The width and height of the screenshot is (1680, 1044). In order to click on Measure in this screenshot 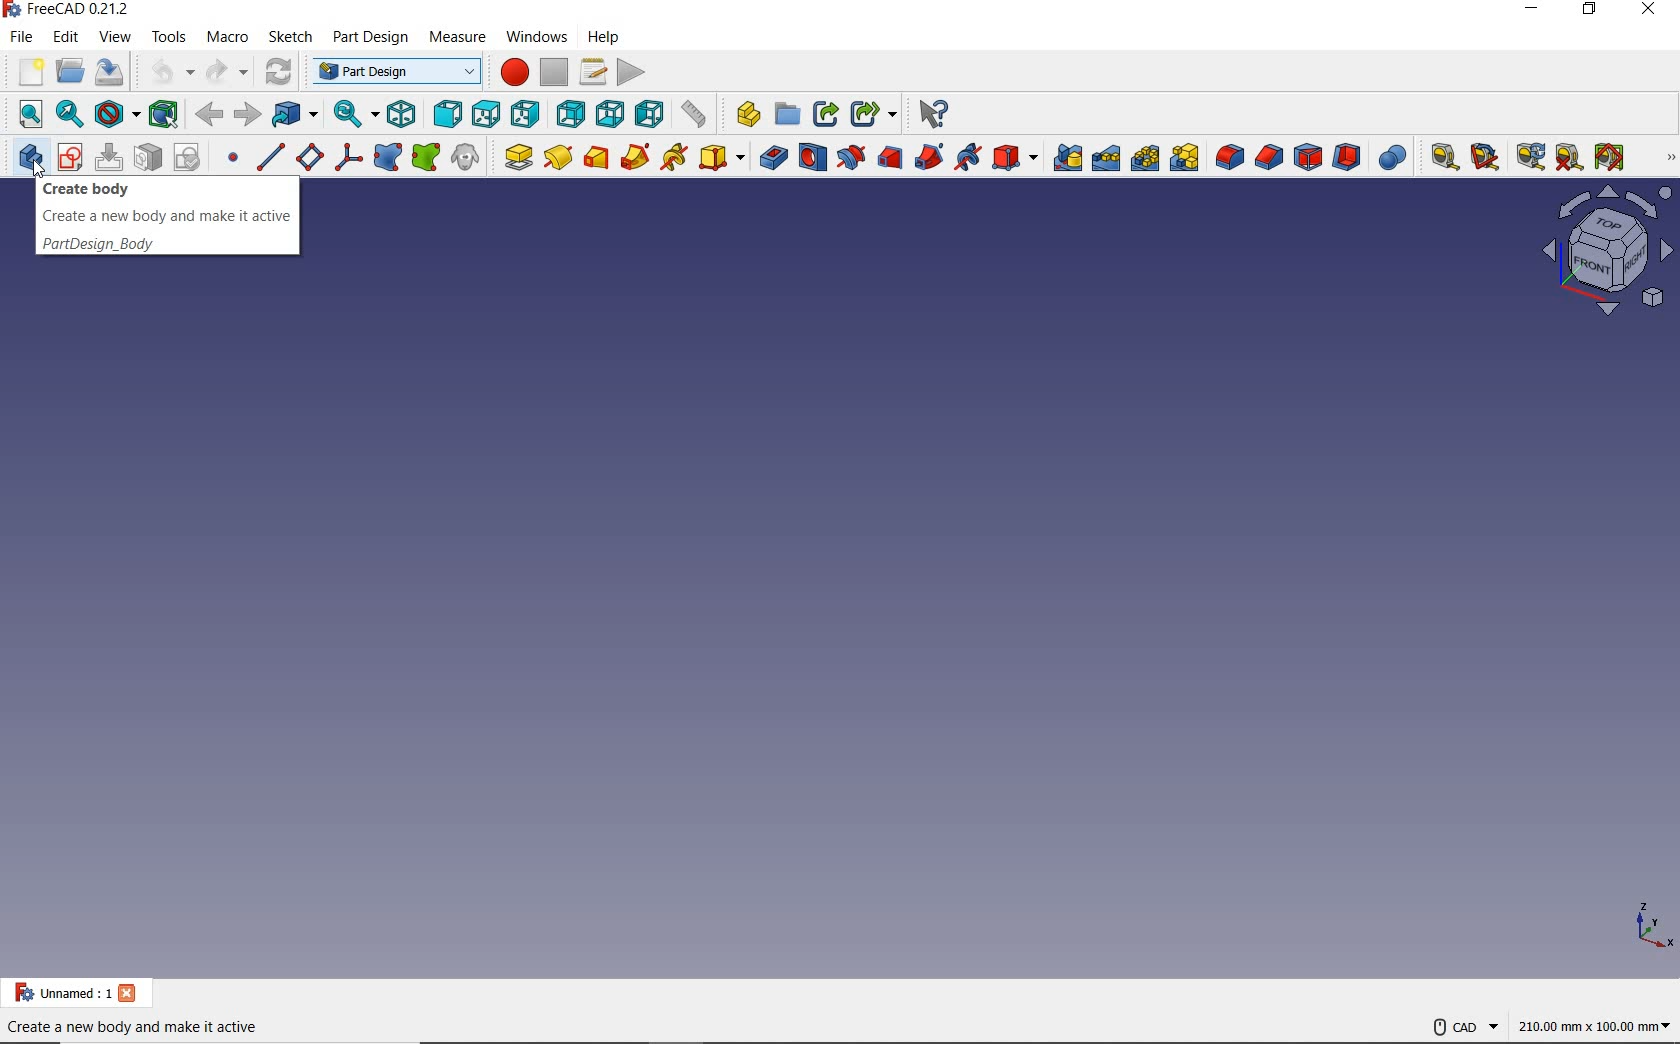, I will do `click(747, 115)`.